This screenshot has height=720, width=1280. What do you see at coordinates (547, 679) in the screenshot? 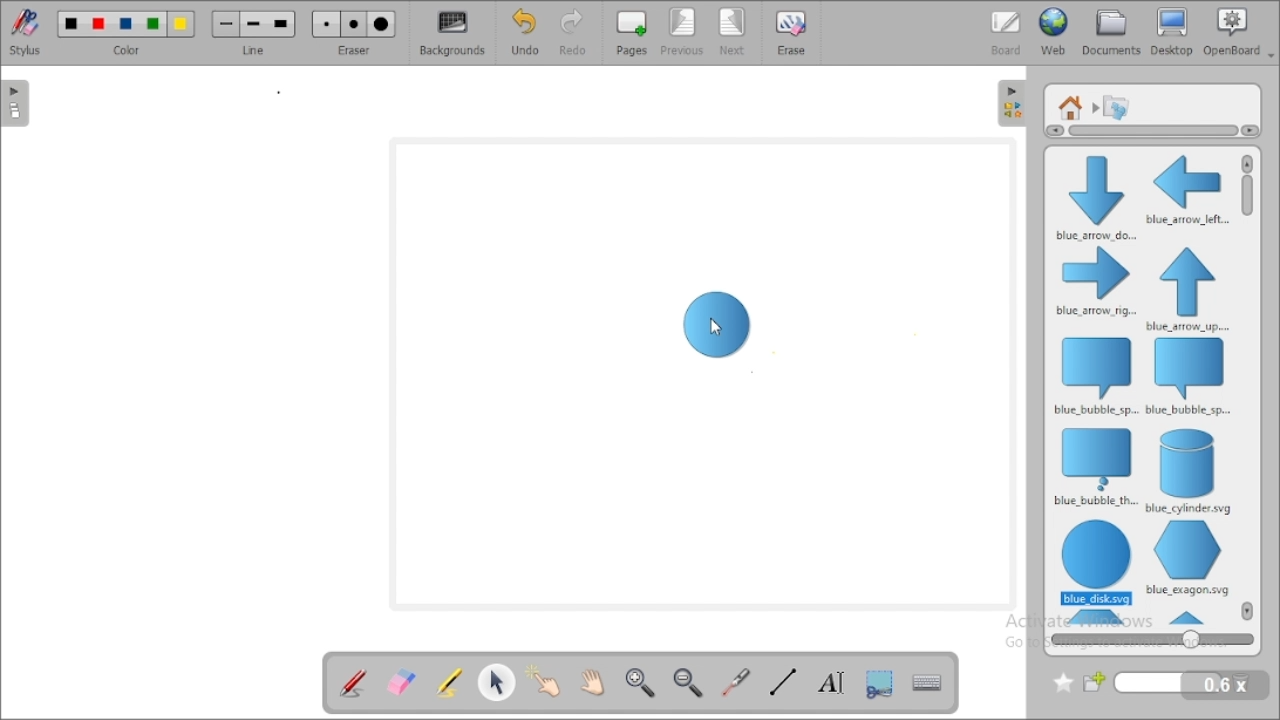
I see `interact with items` at bounding box center [547, 679].